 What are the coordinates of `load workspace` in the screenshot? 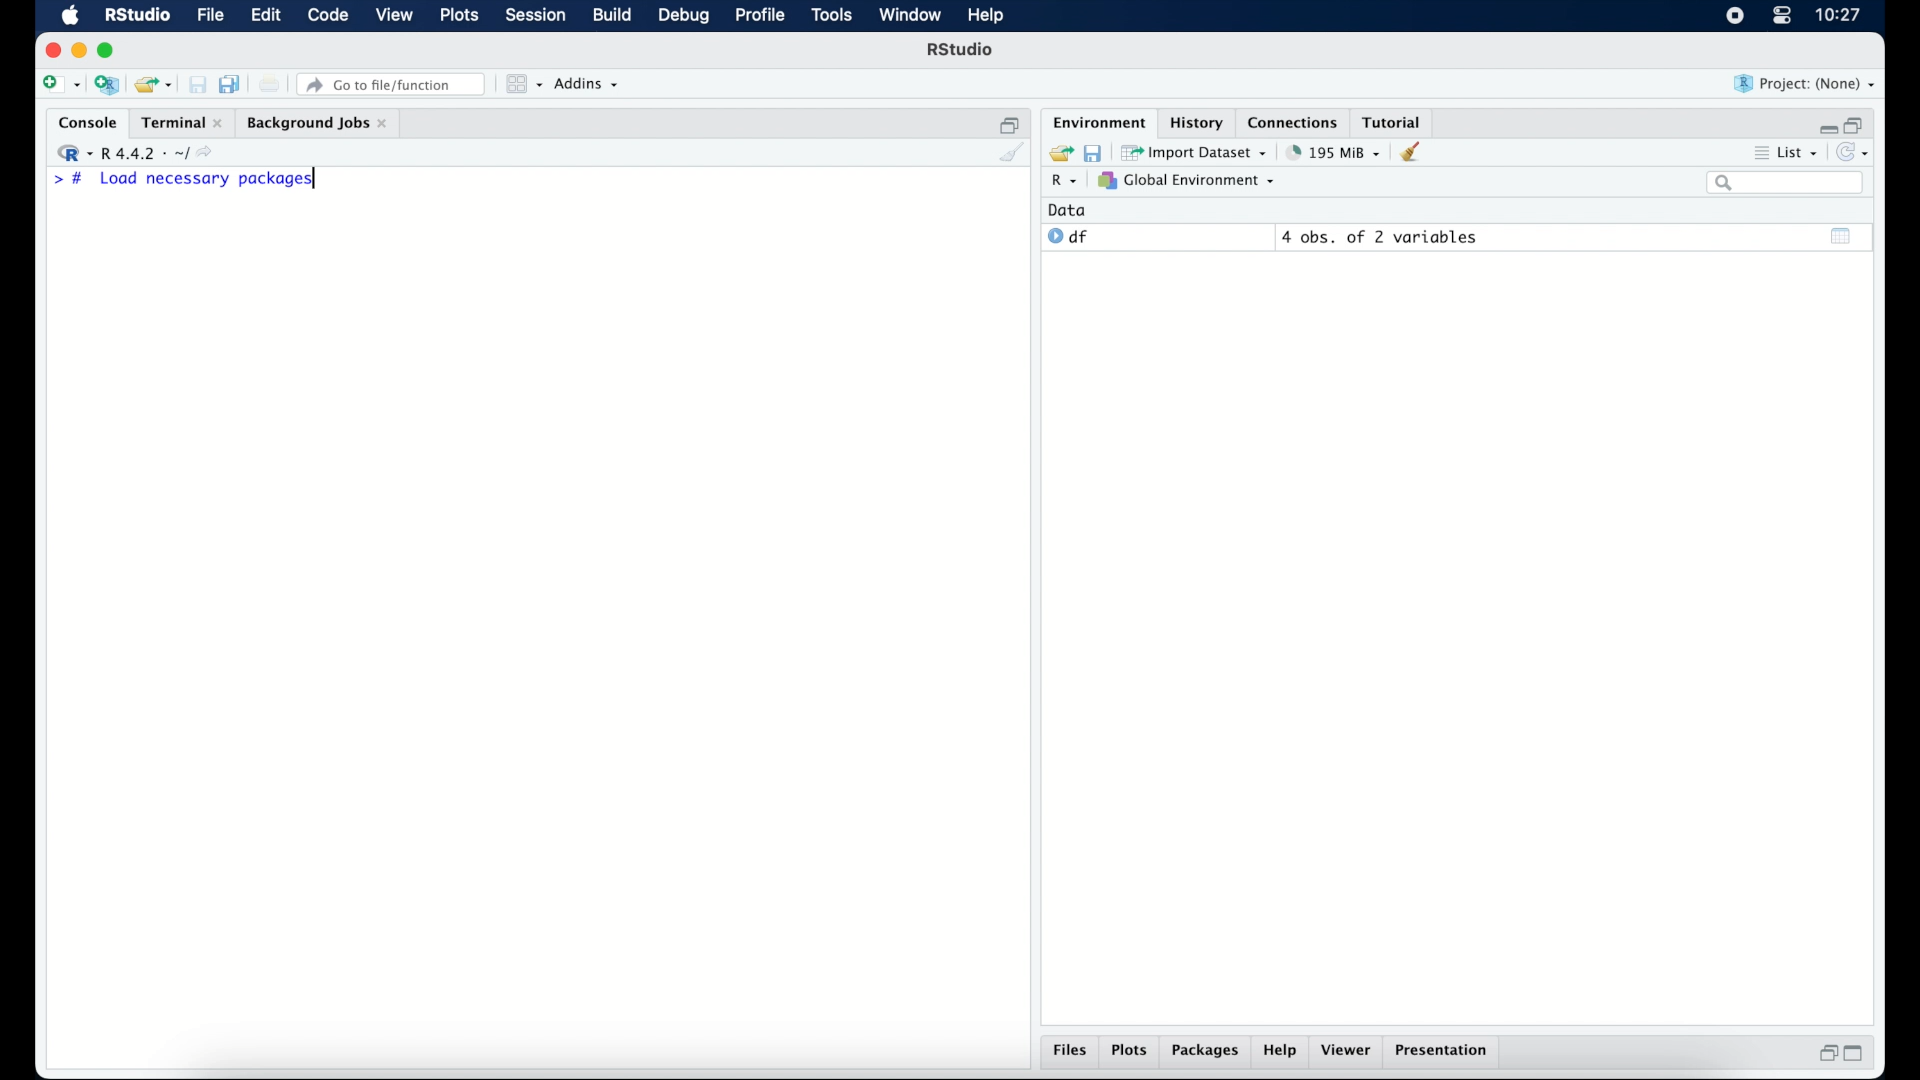 It's located at (1058, 151).